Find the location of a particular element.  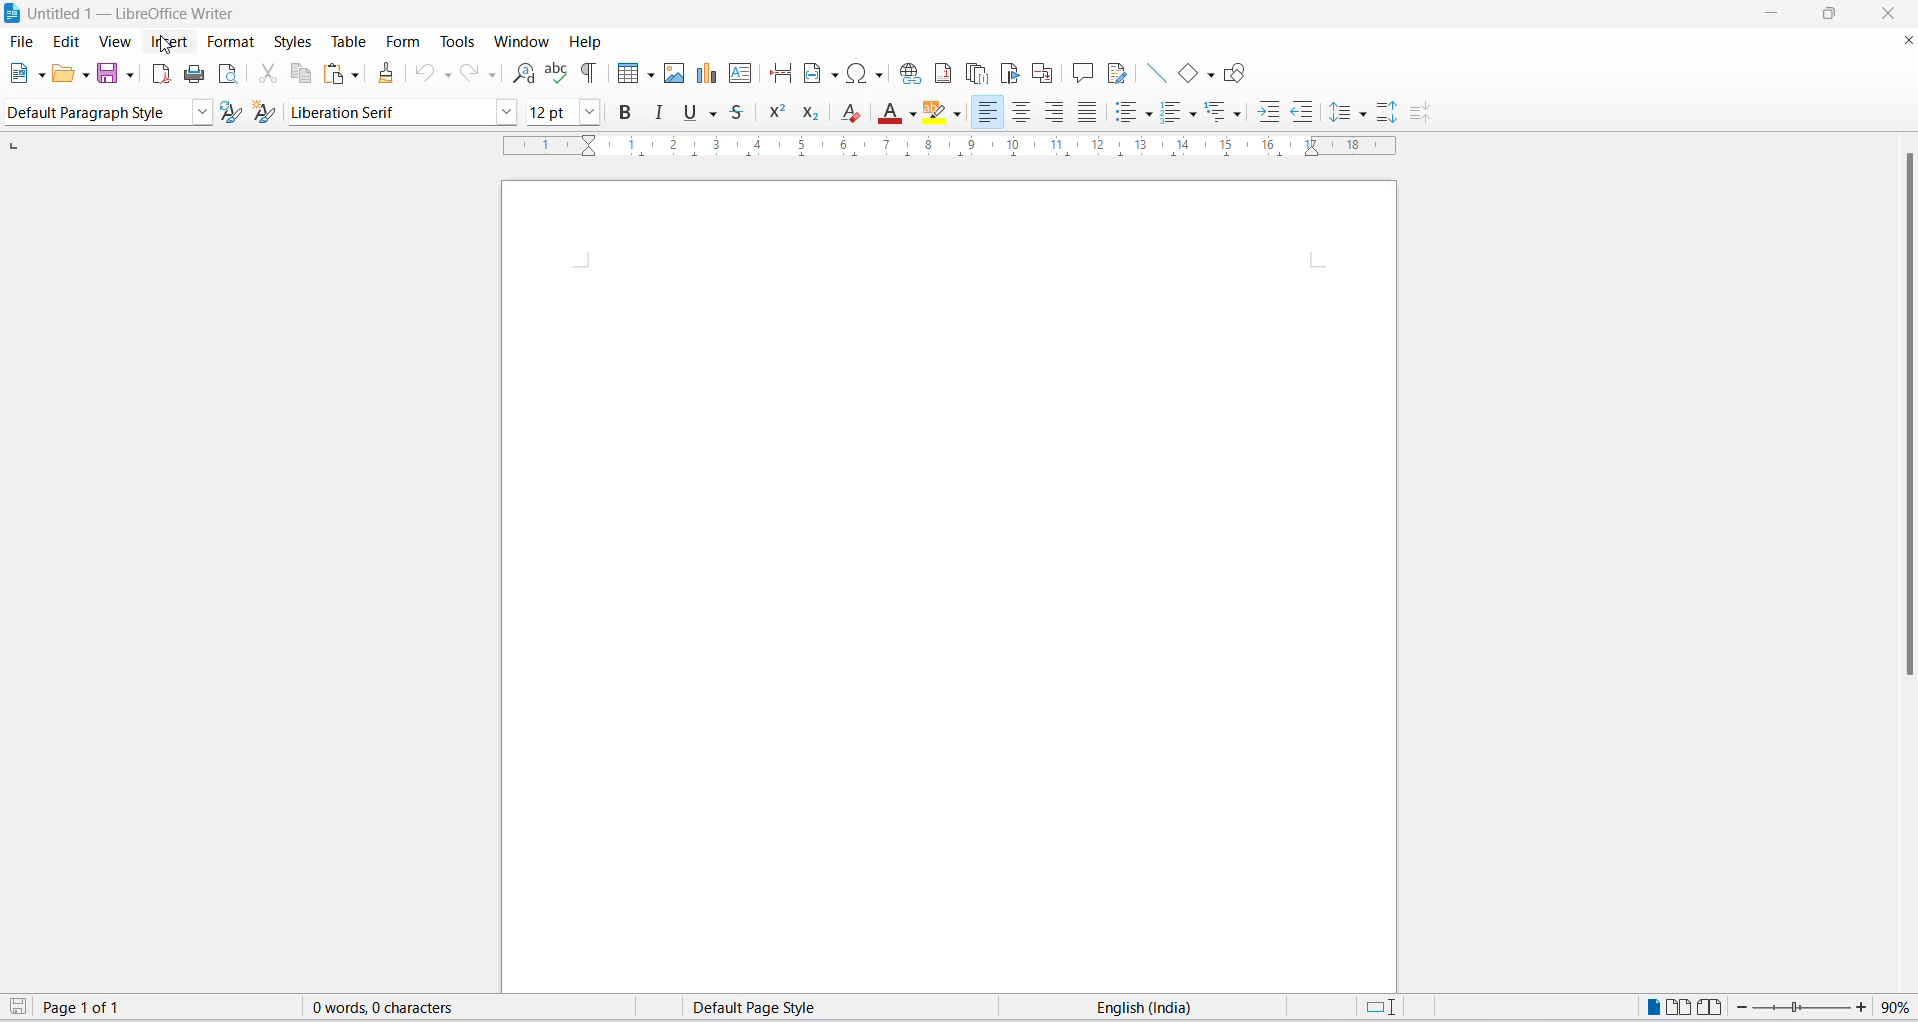

cursor is located at coordinates (166, 47).